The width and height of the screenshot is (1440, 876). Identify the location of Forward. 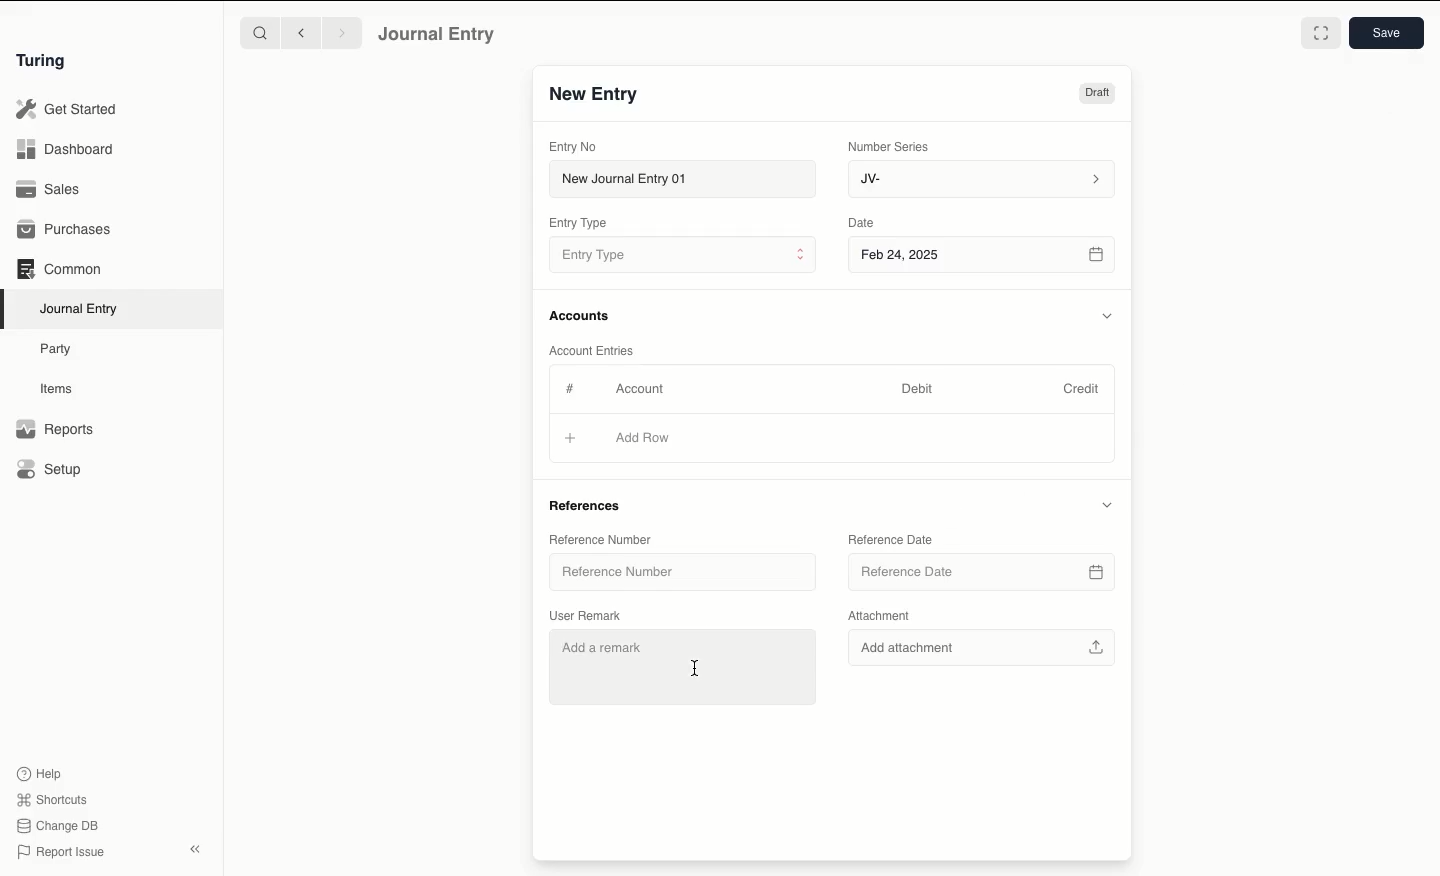
(343, 32).